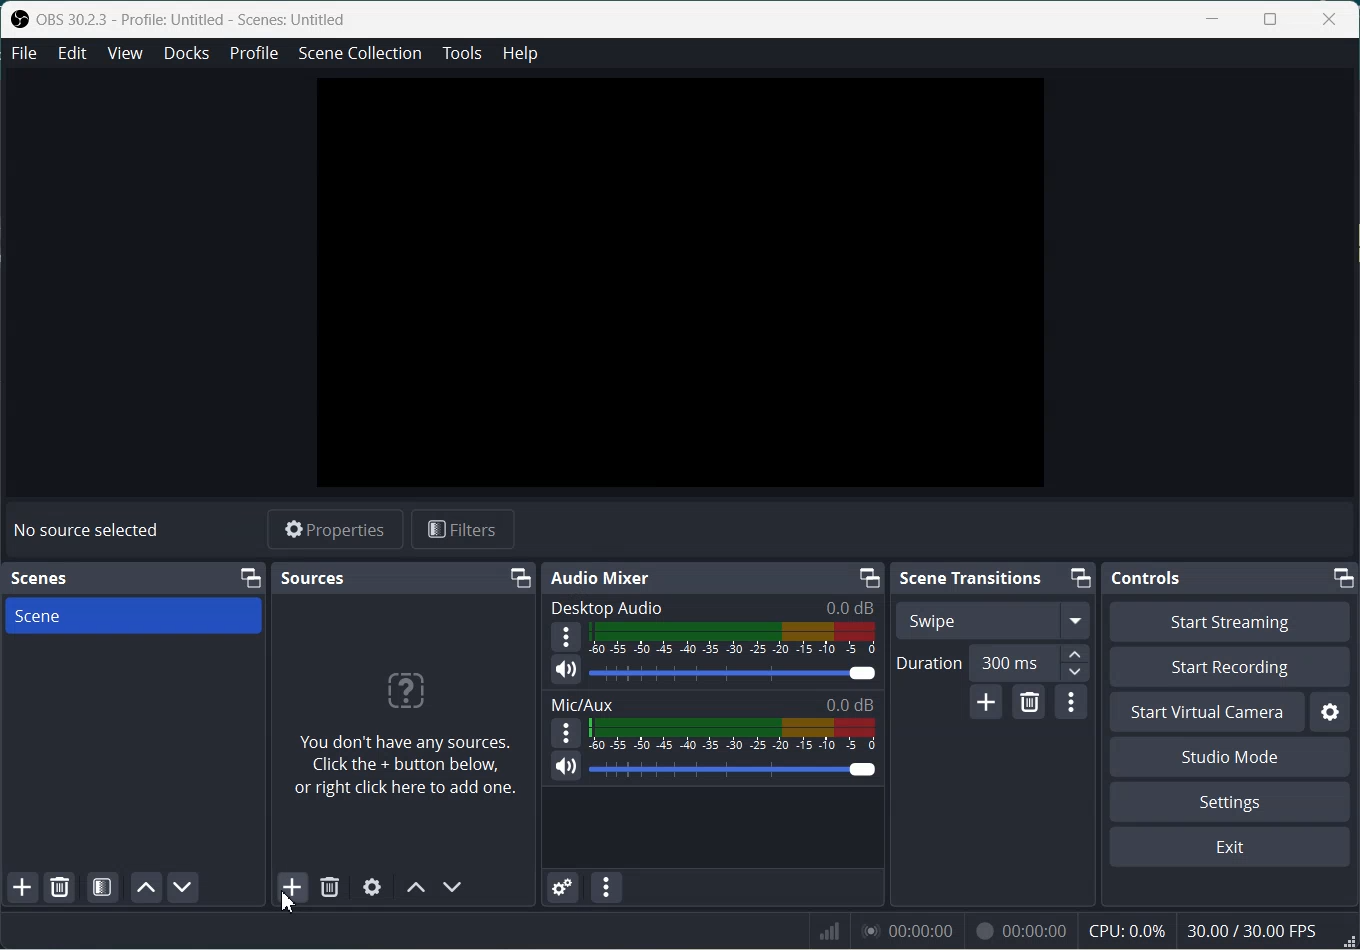  What do you see at coordinates (132, 618) in the screenshot?
I see `Scene` at bounding box center [132, 618].